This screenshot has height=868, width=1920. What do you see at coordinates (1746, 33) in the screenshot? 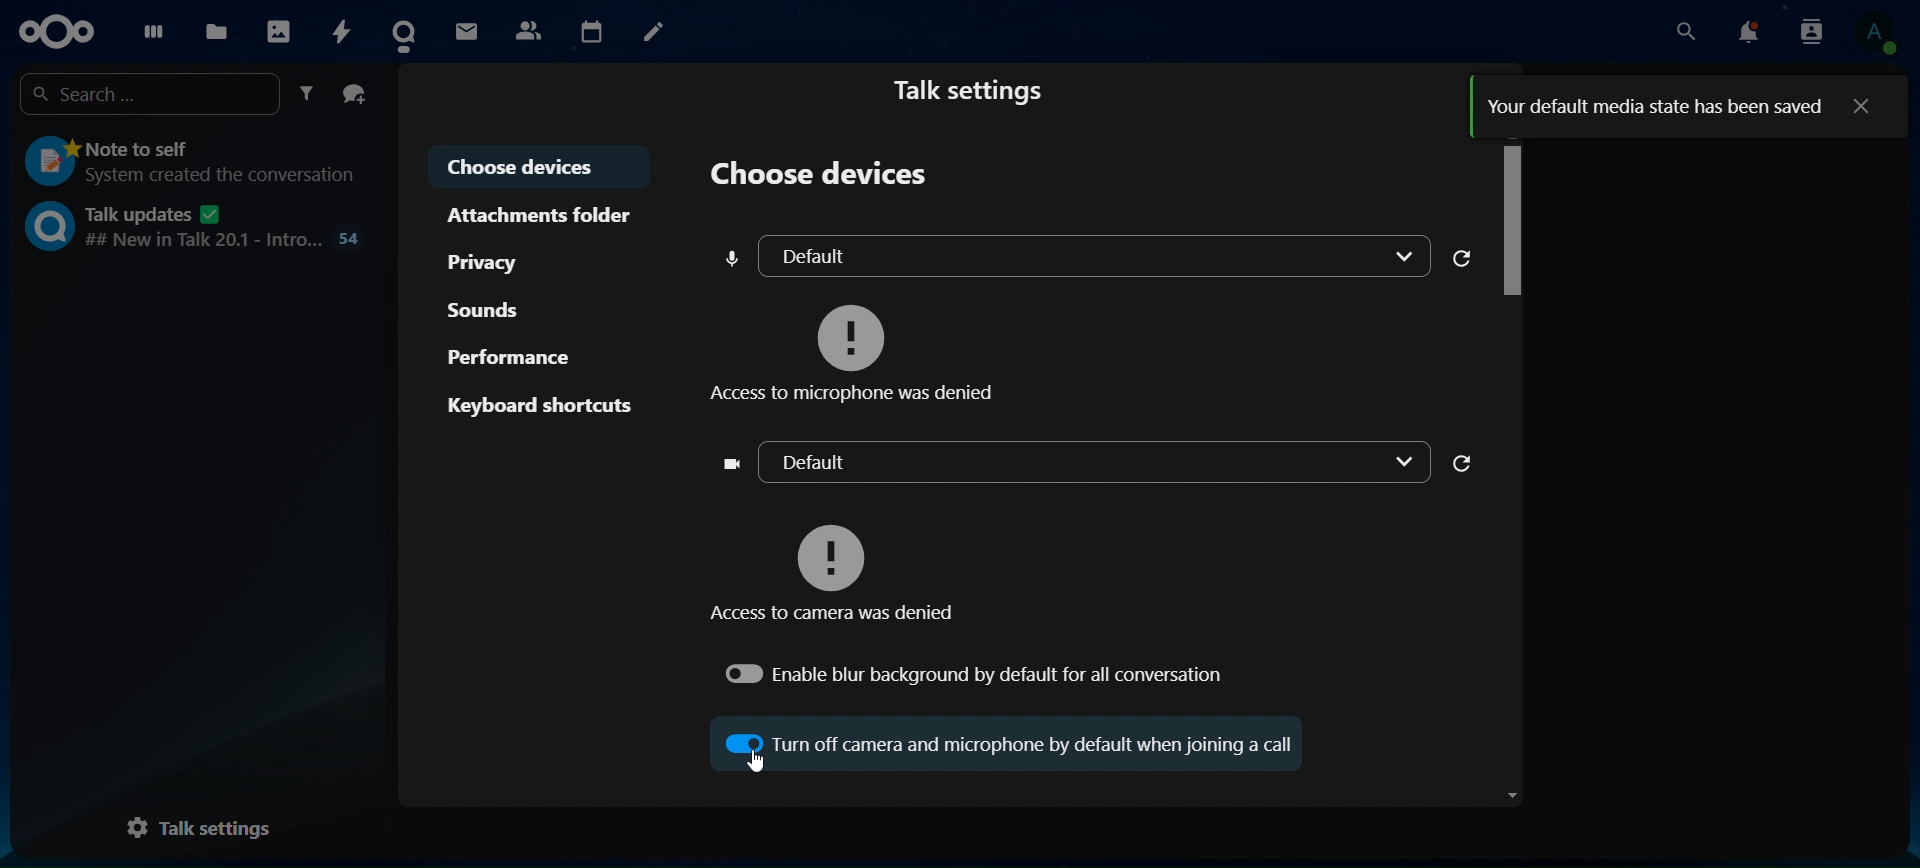
I see `notifications` at bounding box center [1746, 33].